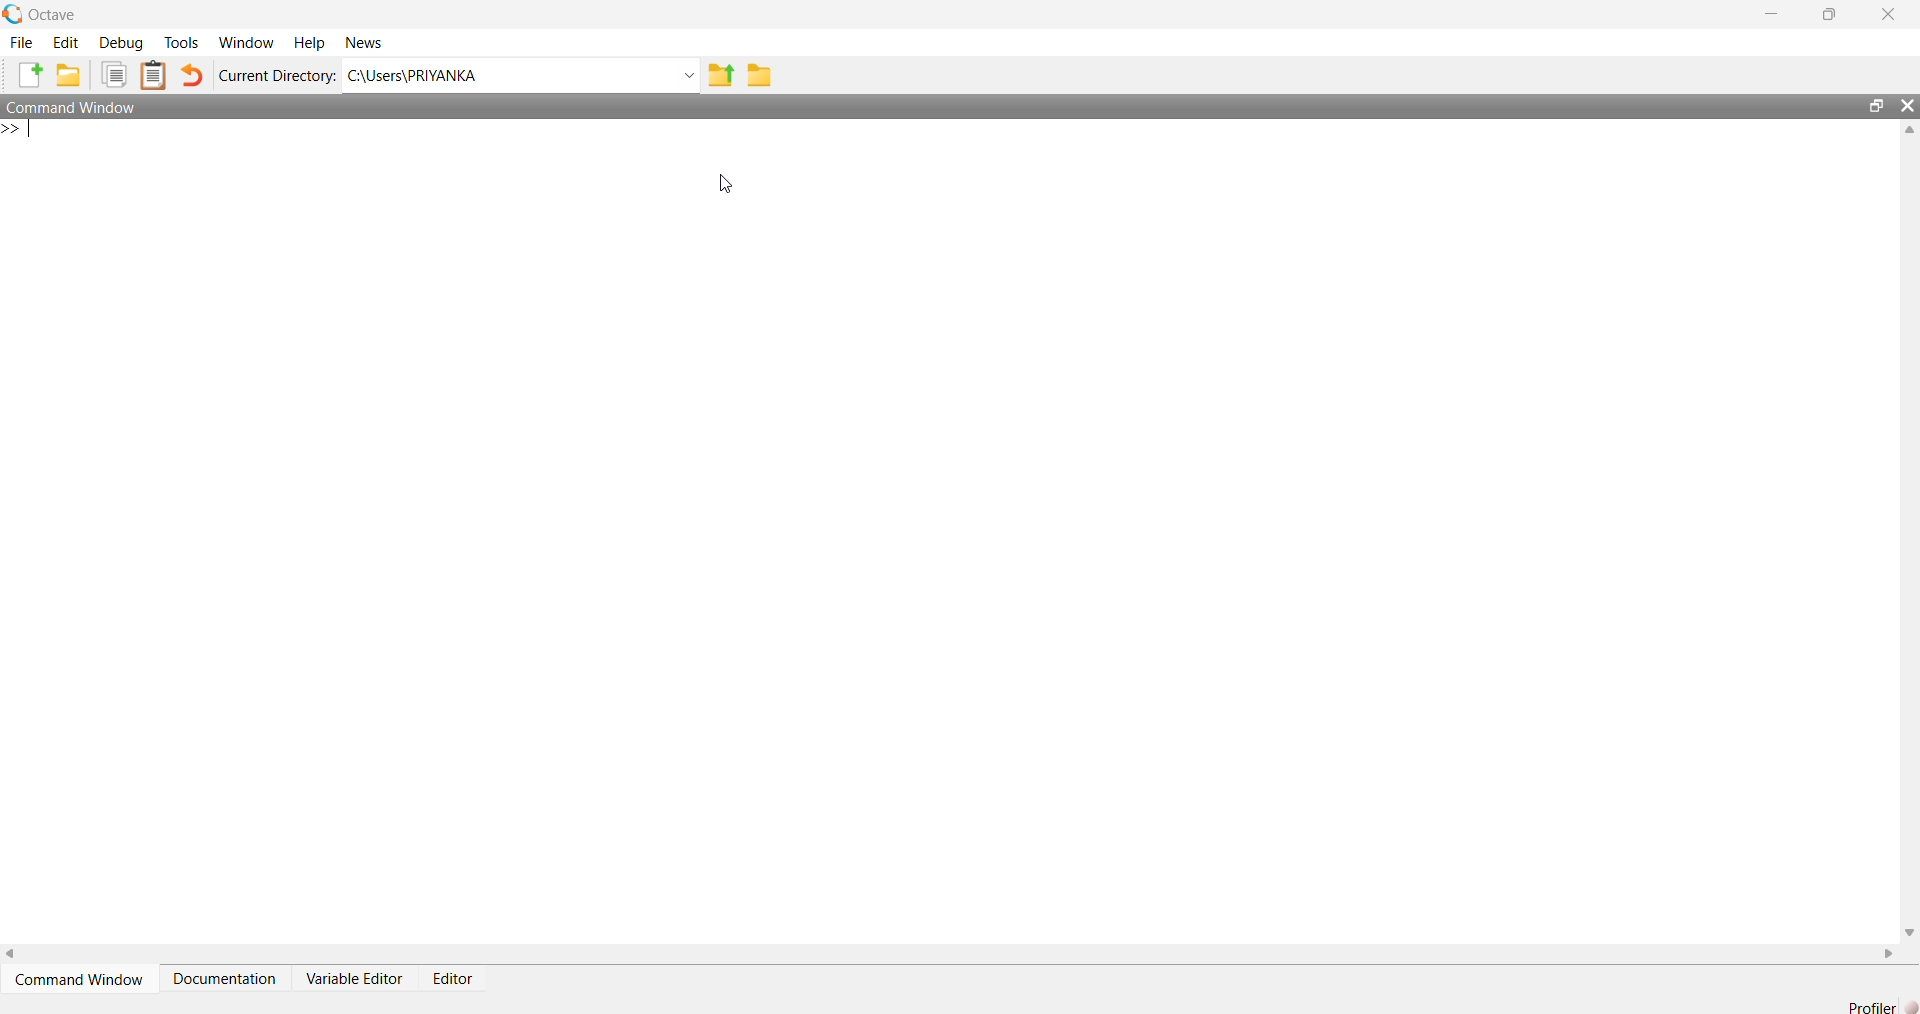 This screenshot has height=1014, width=1920. What do you see at coordinates (1908, 132) in the screenshot?
I see `Up` at bounding box center [1908, 132].